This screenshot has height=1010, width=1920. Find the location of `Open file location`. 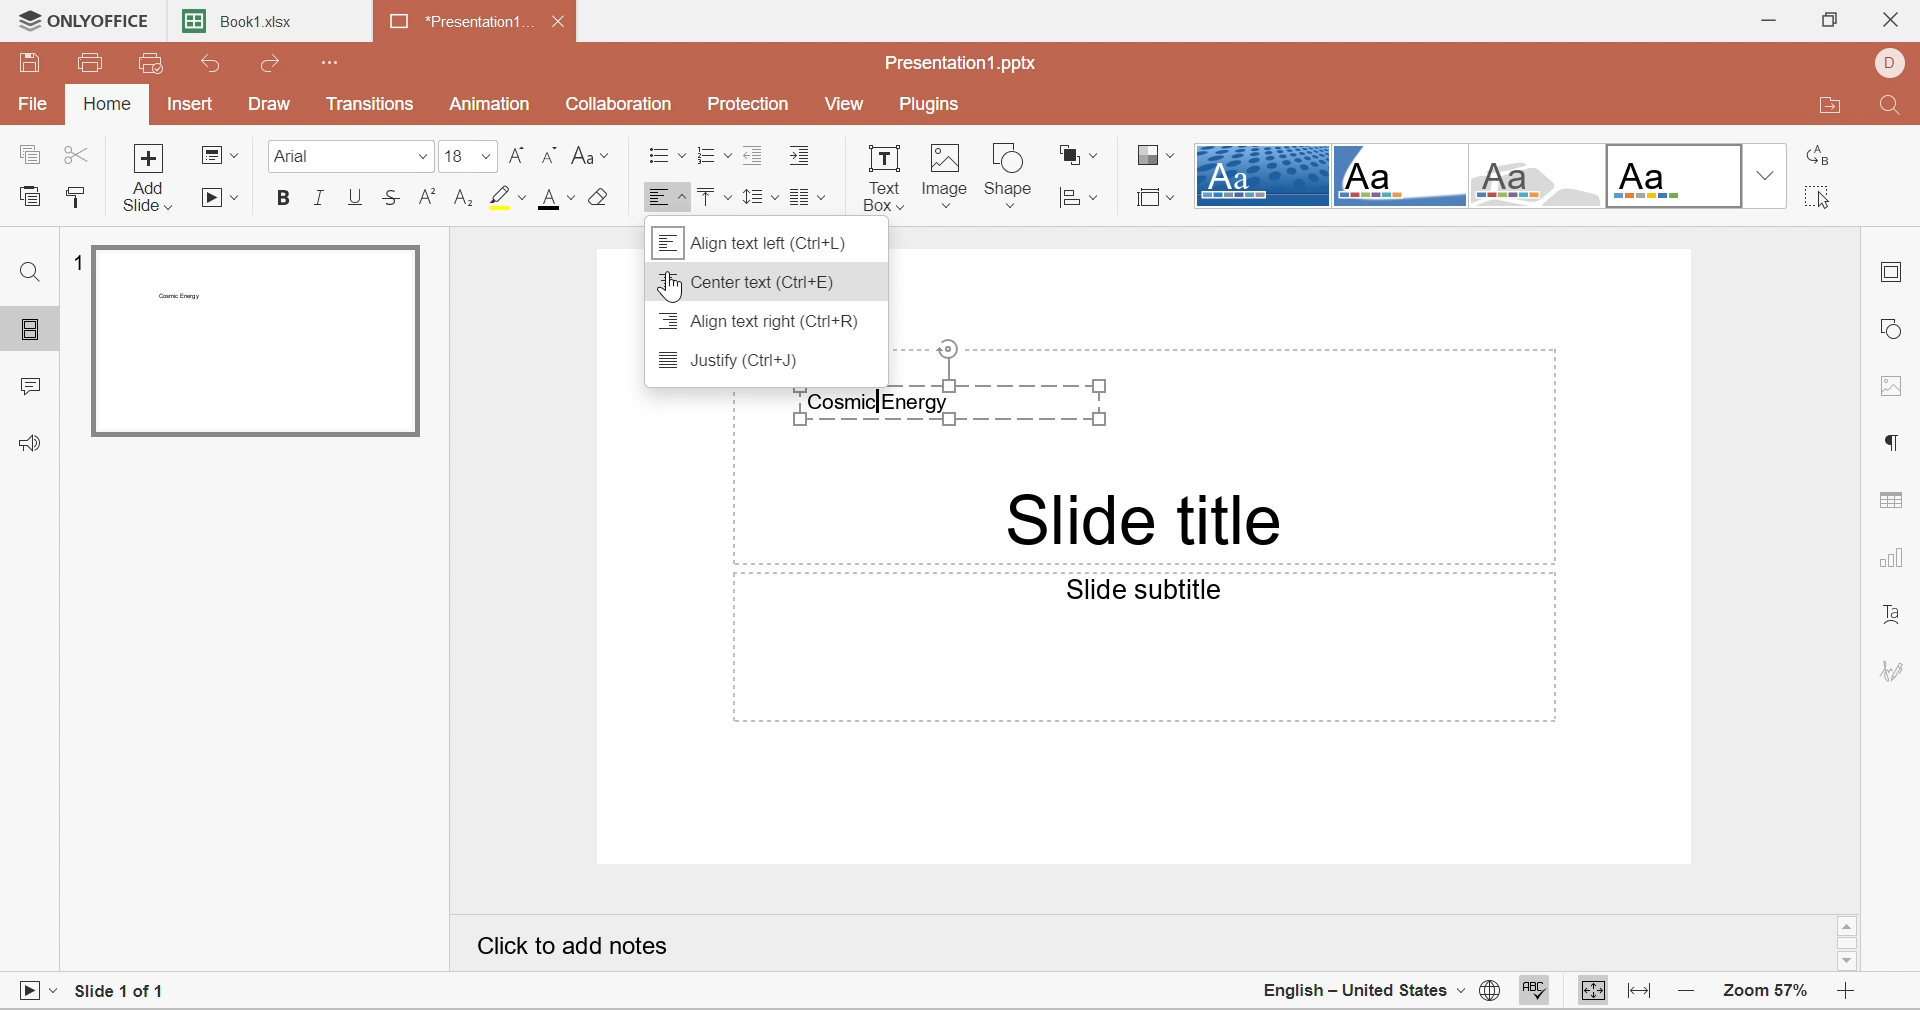

Open file location is located at coordinates (1831, 105).